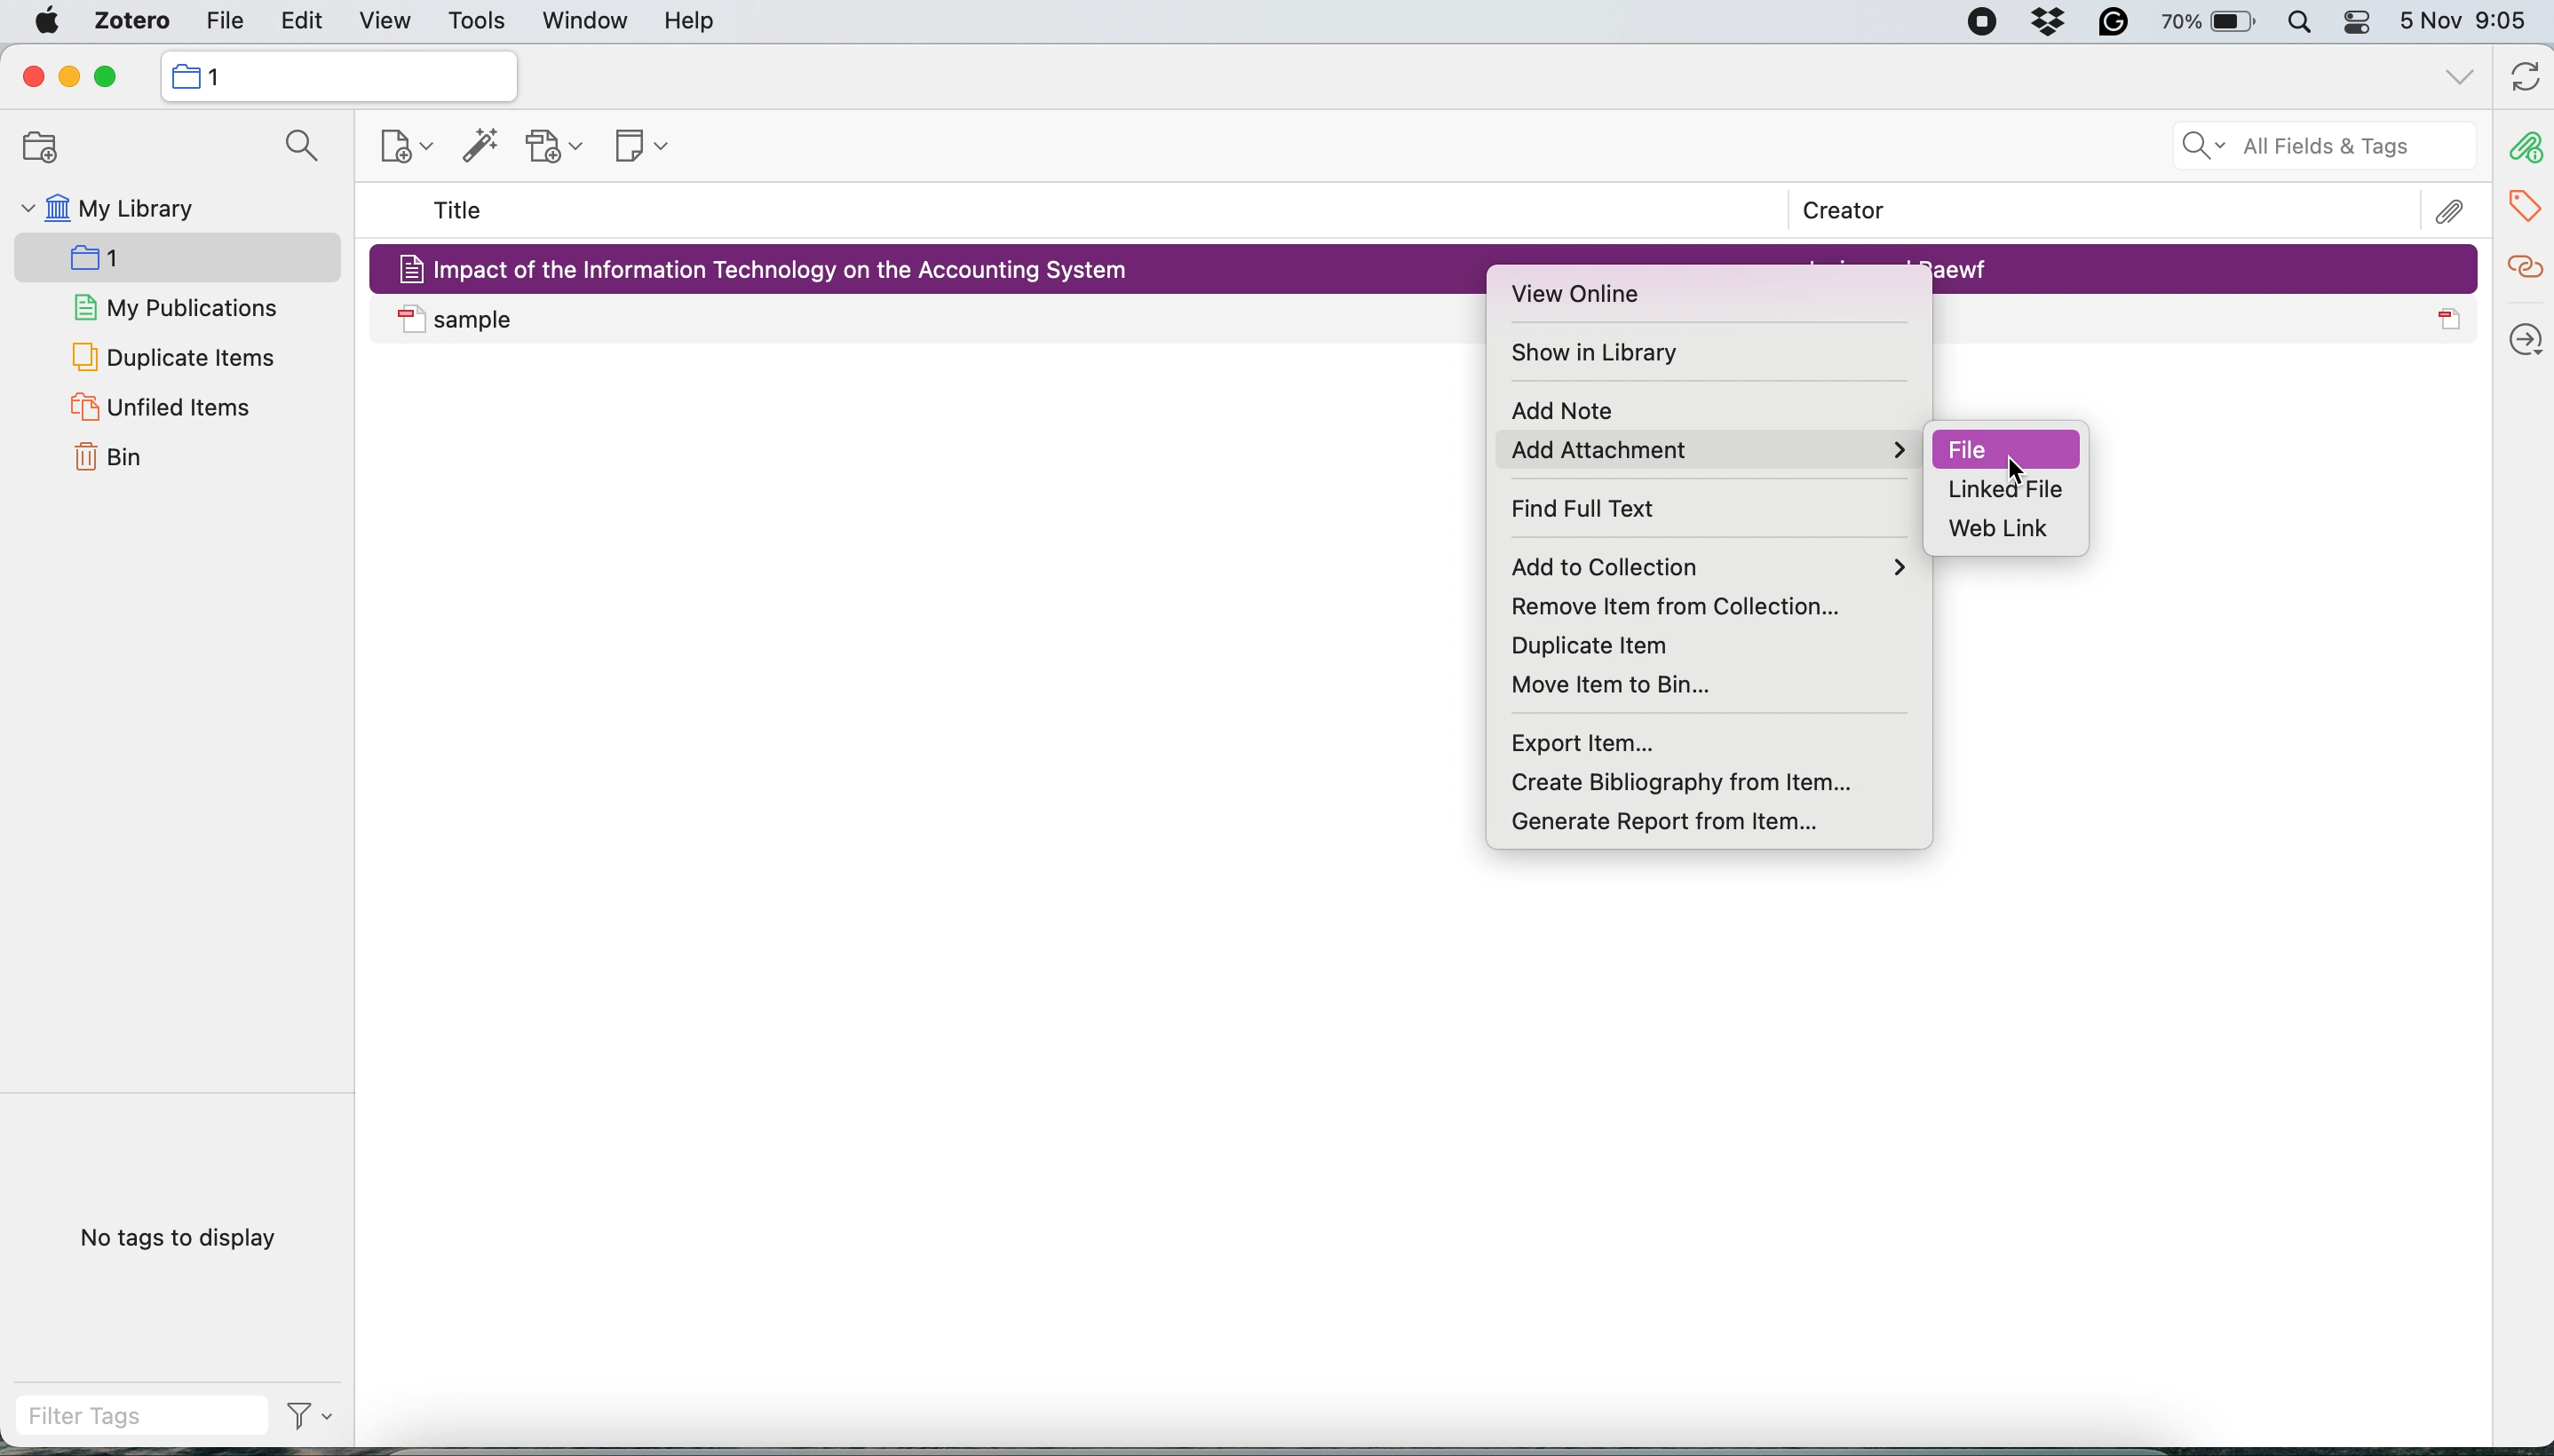 The width and height of the screenshot is (2554, 1456). I want to click on Impact of the Information Technology on the Accounting System  Jasim and Raewf, so click(932, 266).